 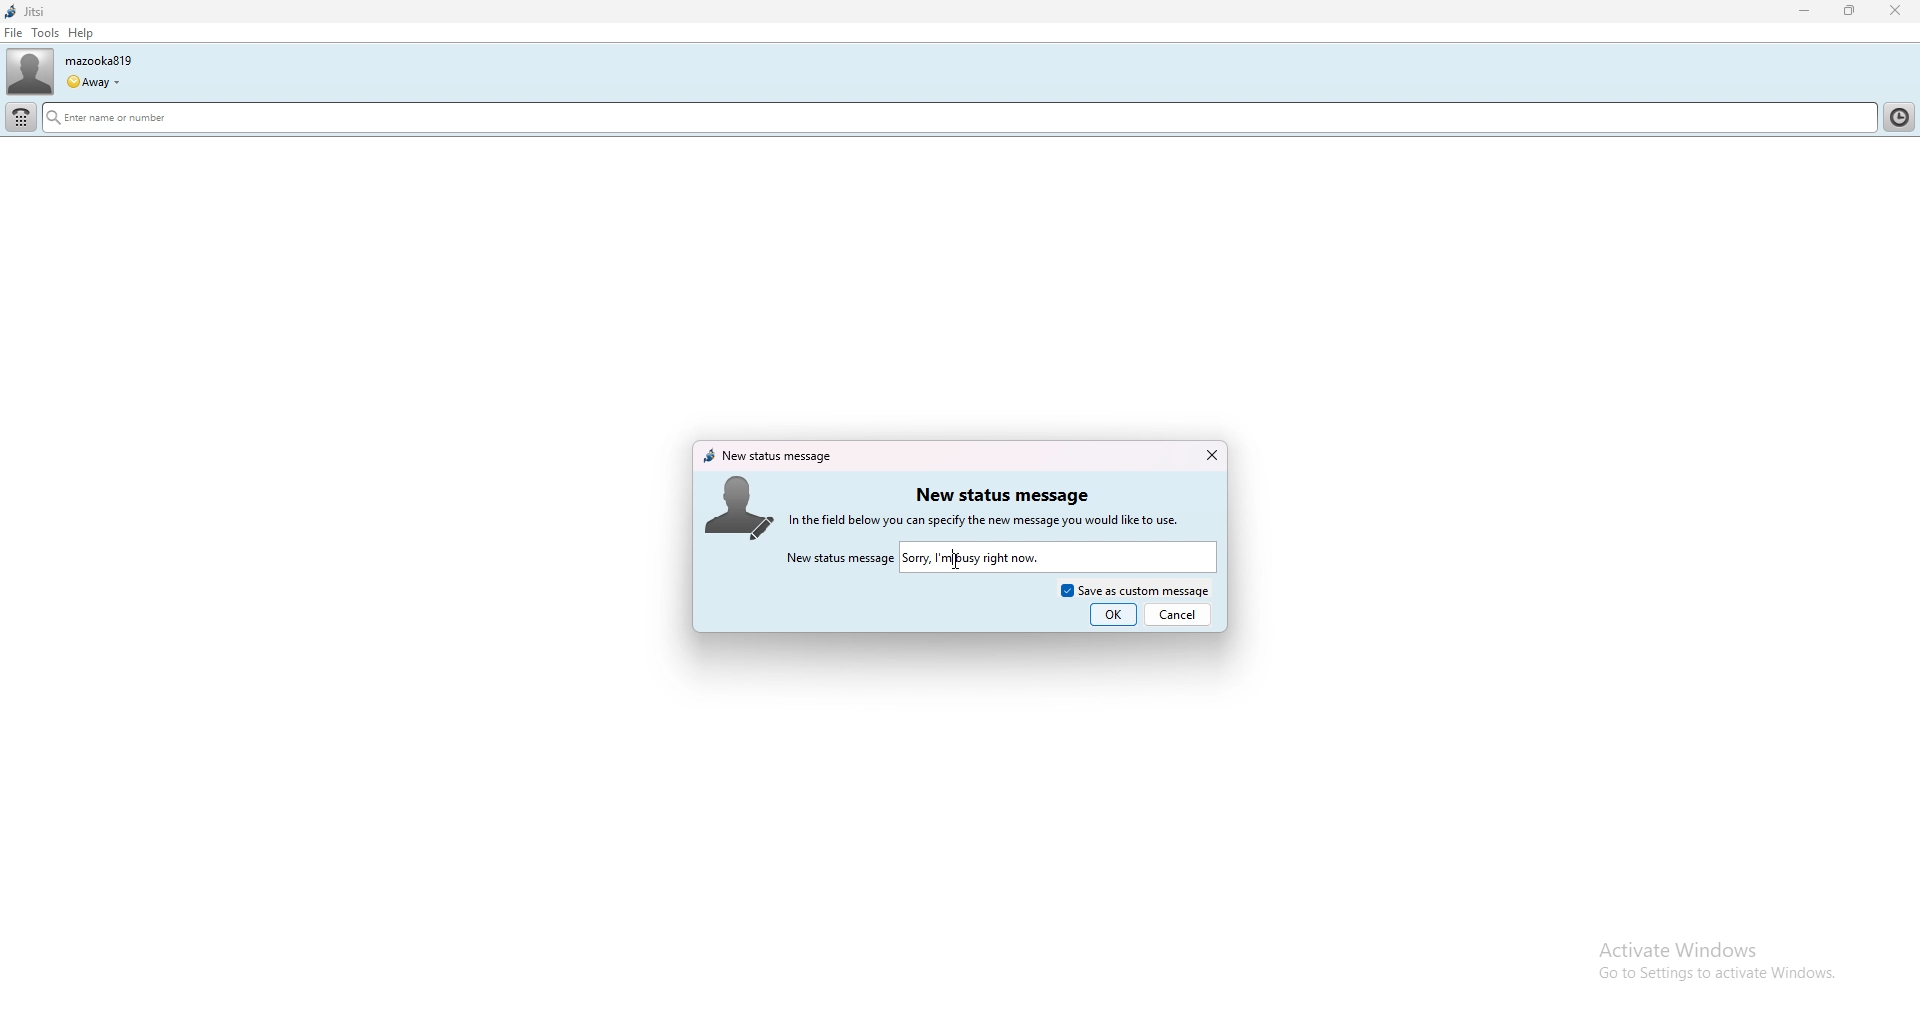 What do you see at coordinates (80, 33) in the screenshot?
I see `help` at bounding box center [80, 33].